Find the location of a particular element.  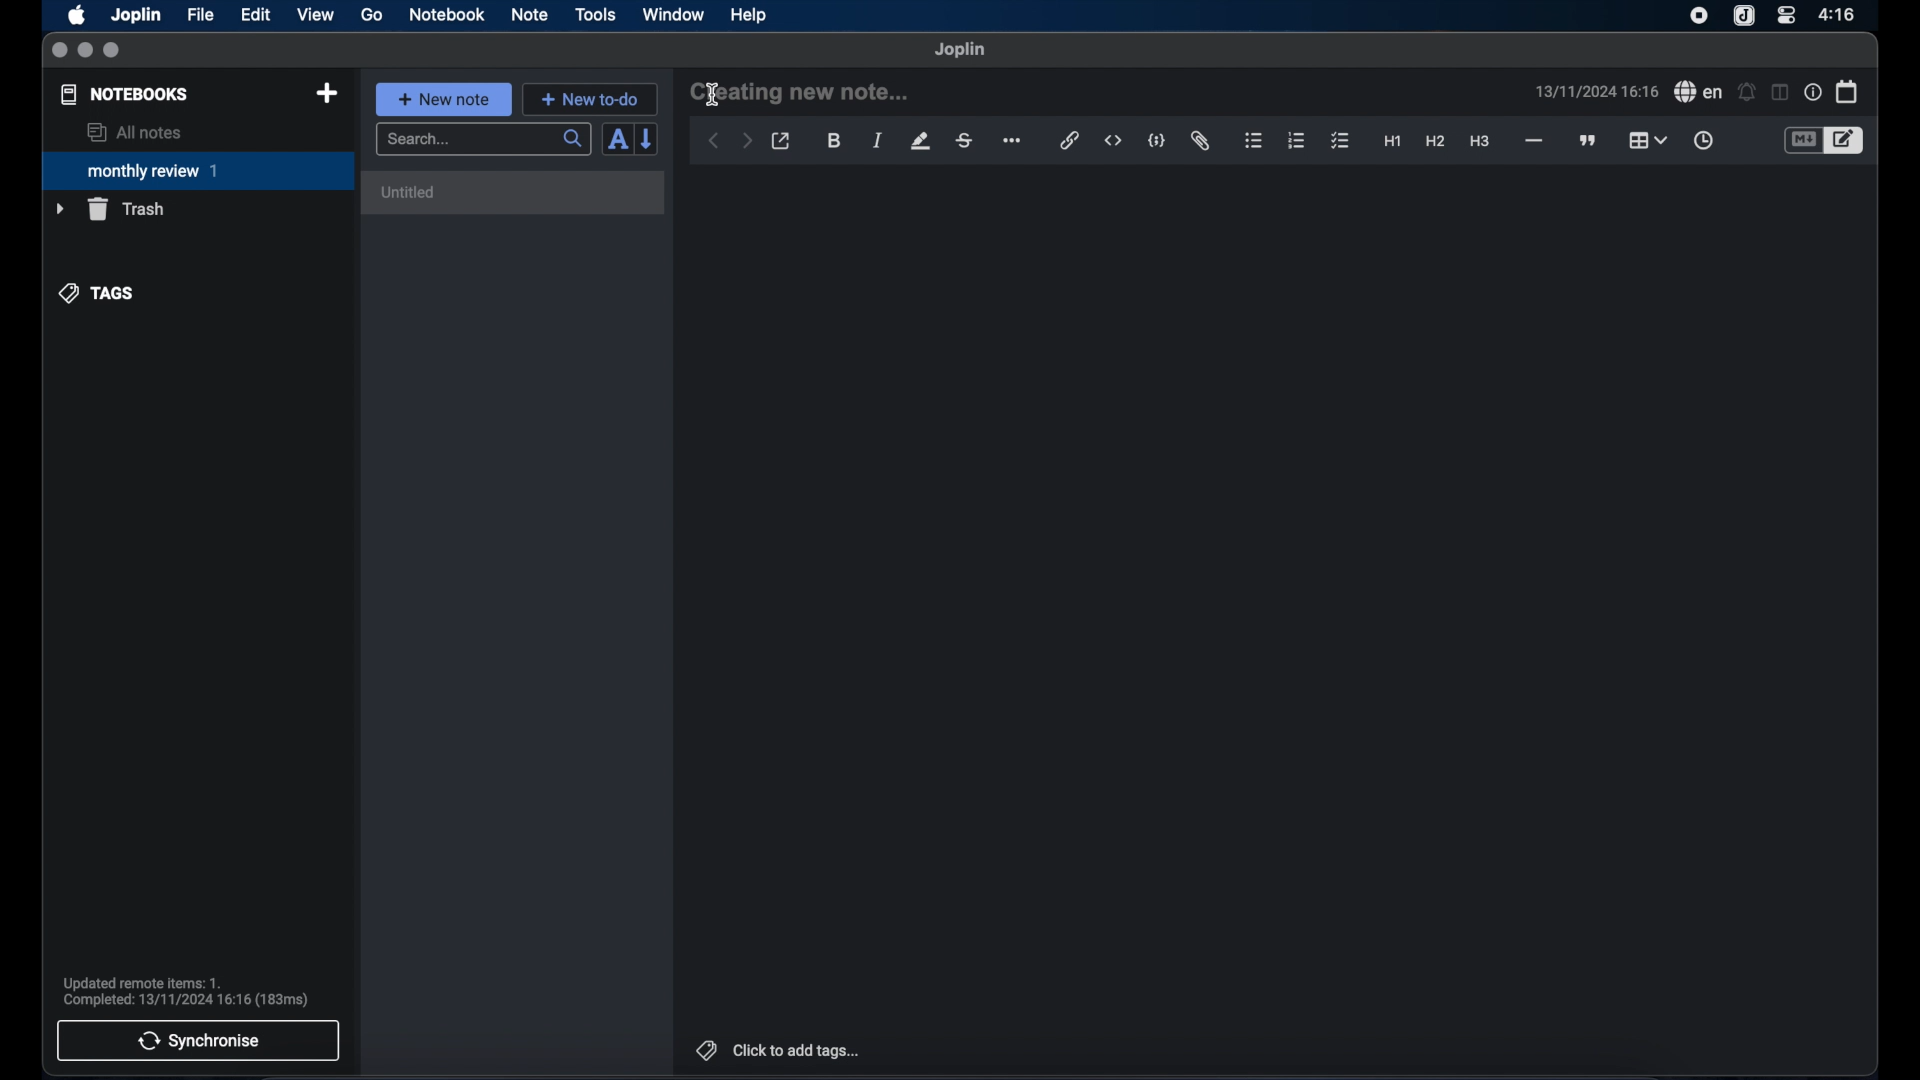

calendar is located at coordinates (1848, 91).